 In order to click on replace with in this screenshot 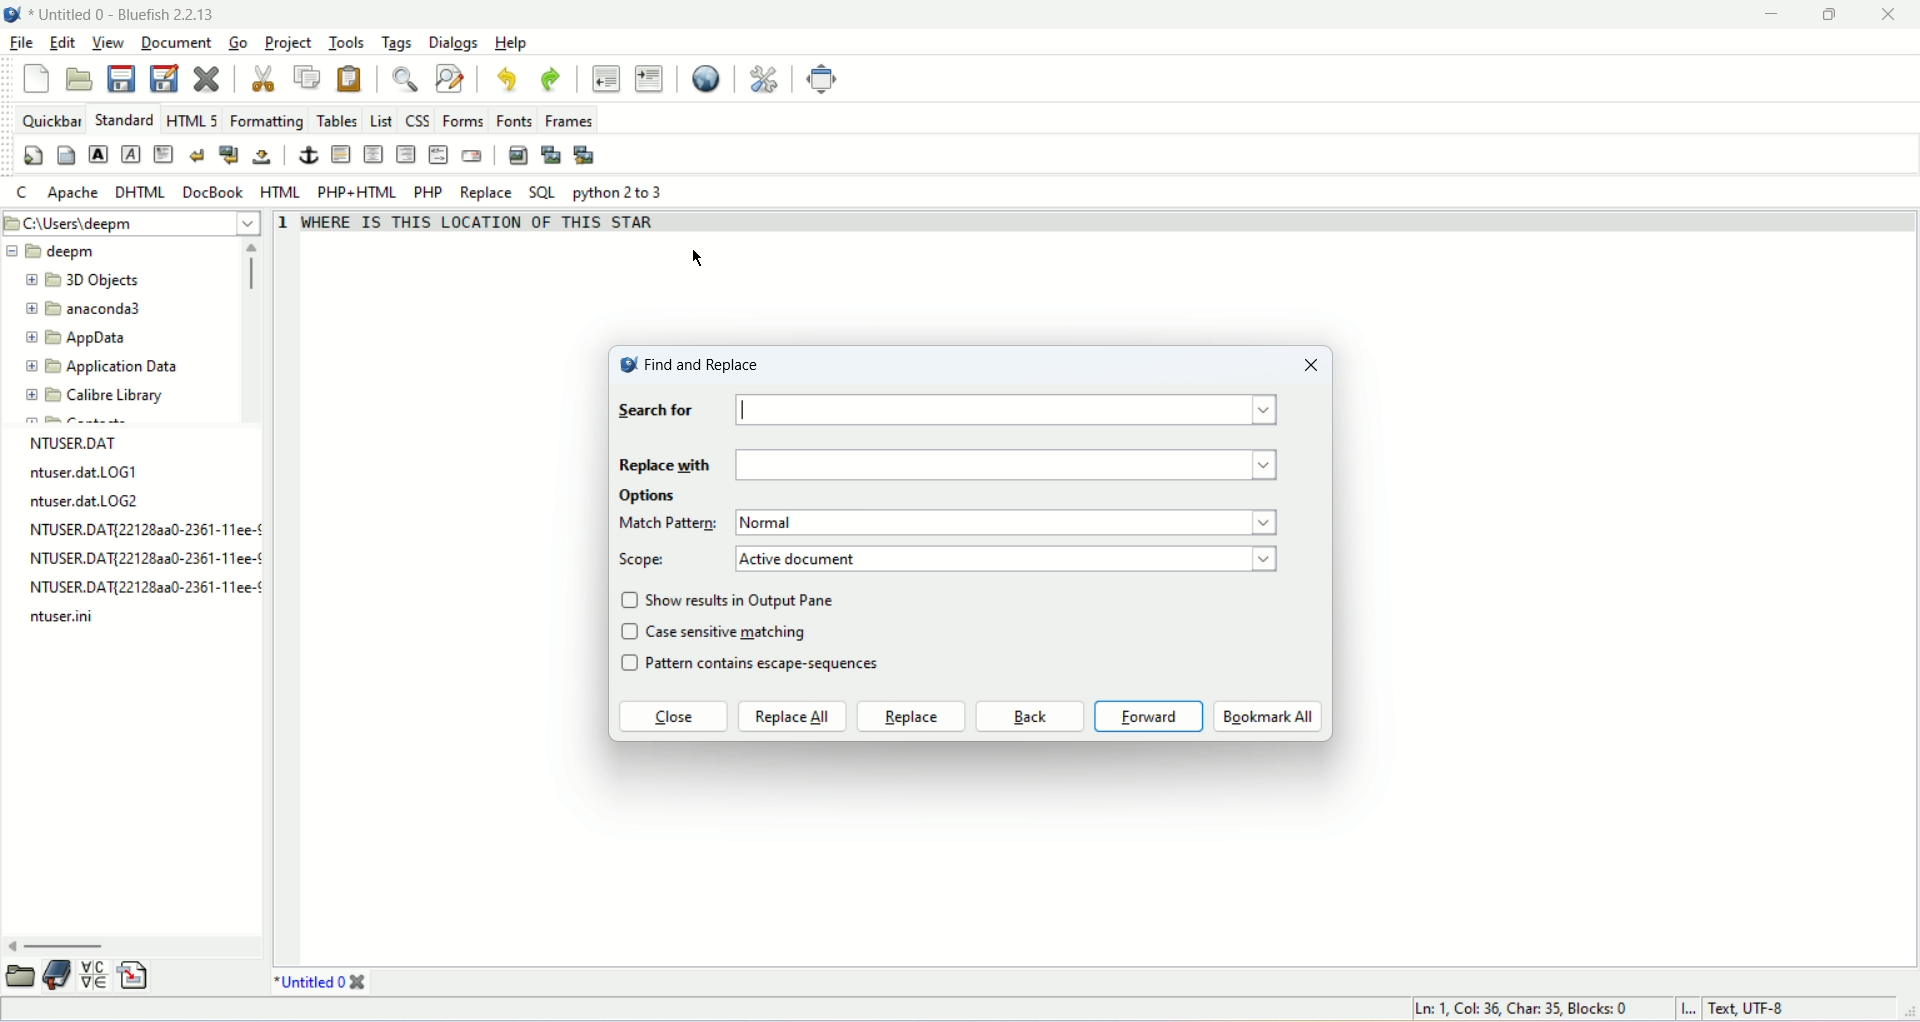, I will do `click(1007, 466)`.